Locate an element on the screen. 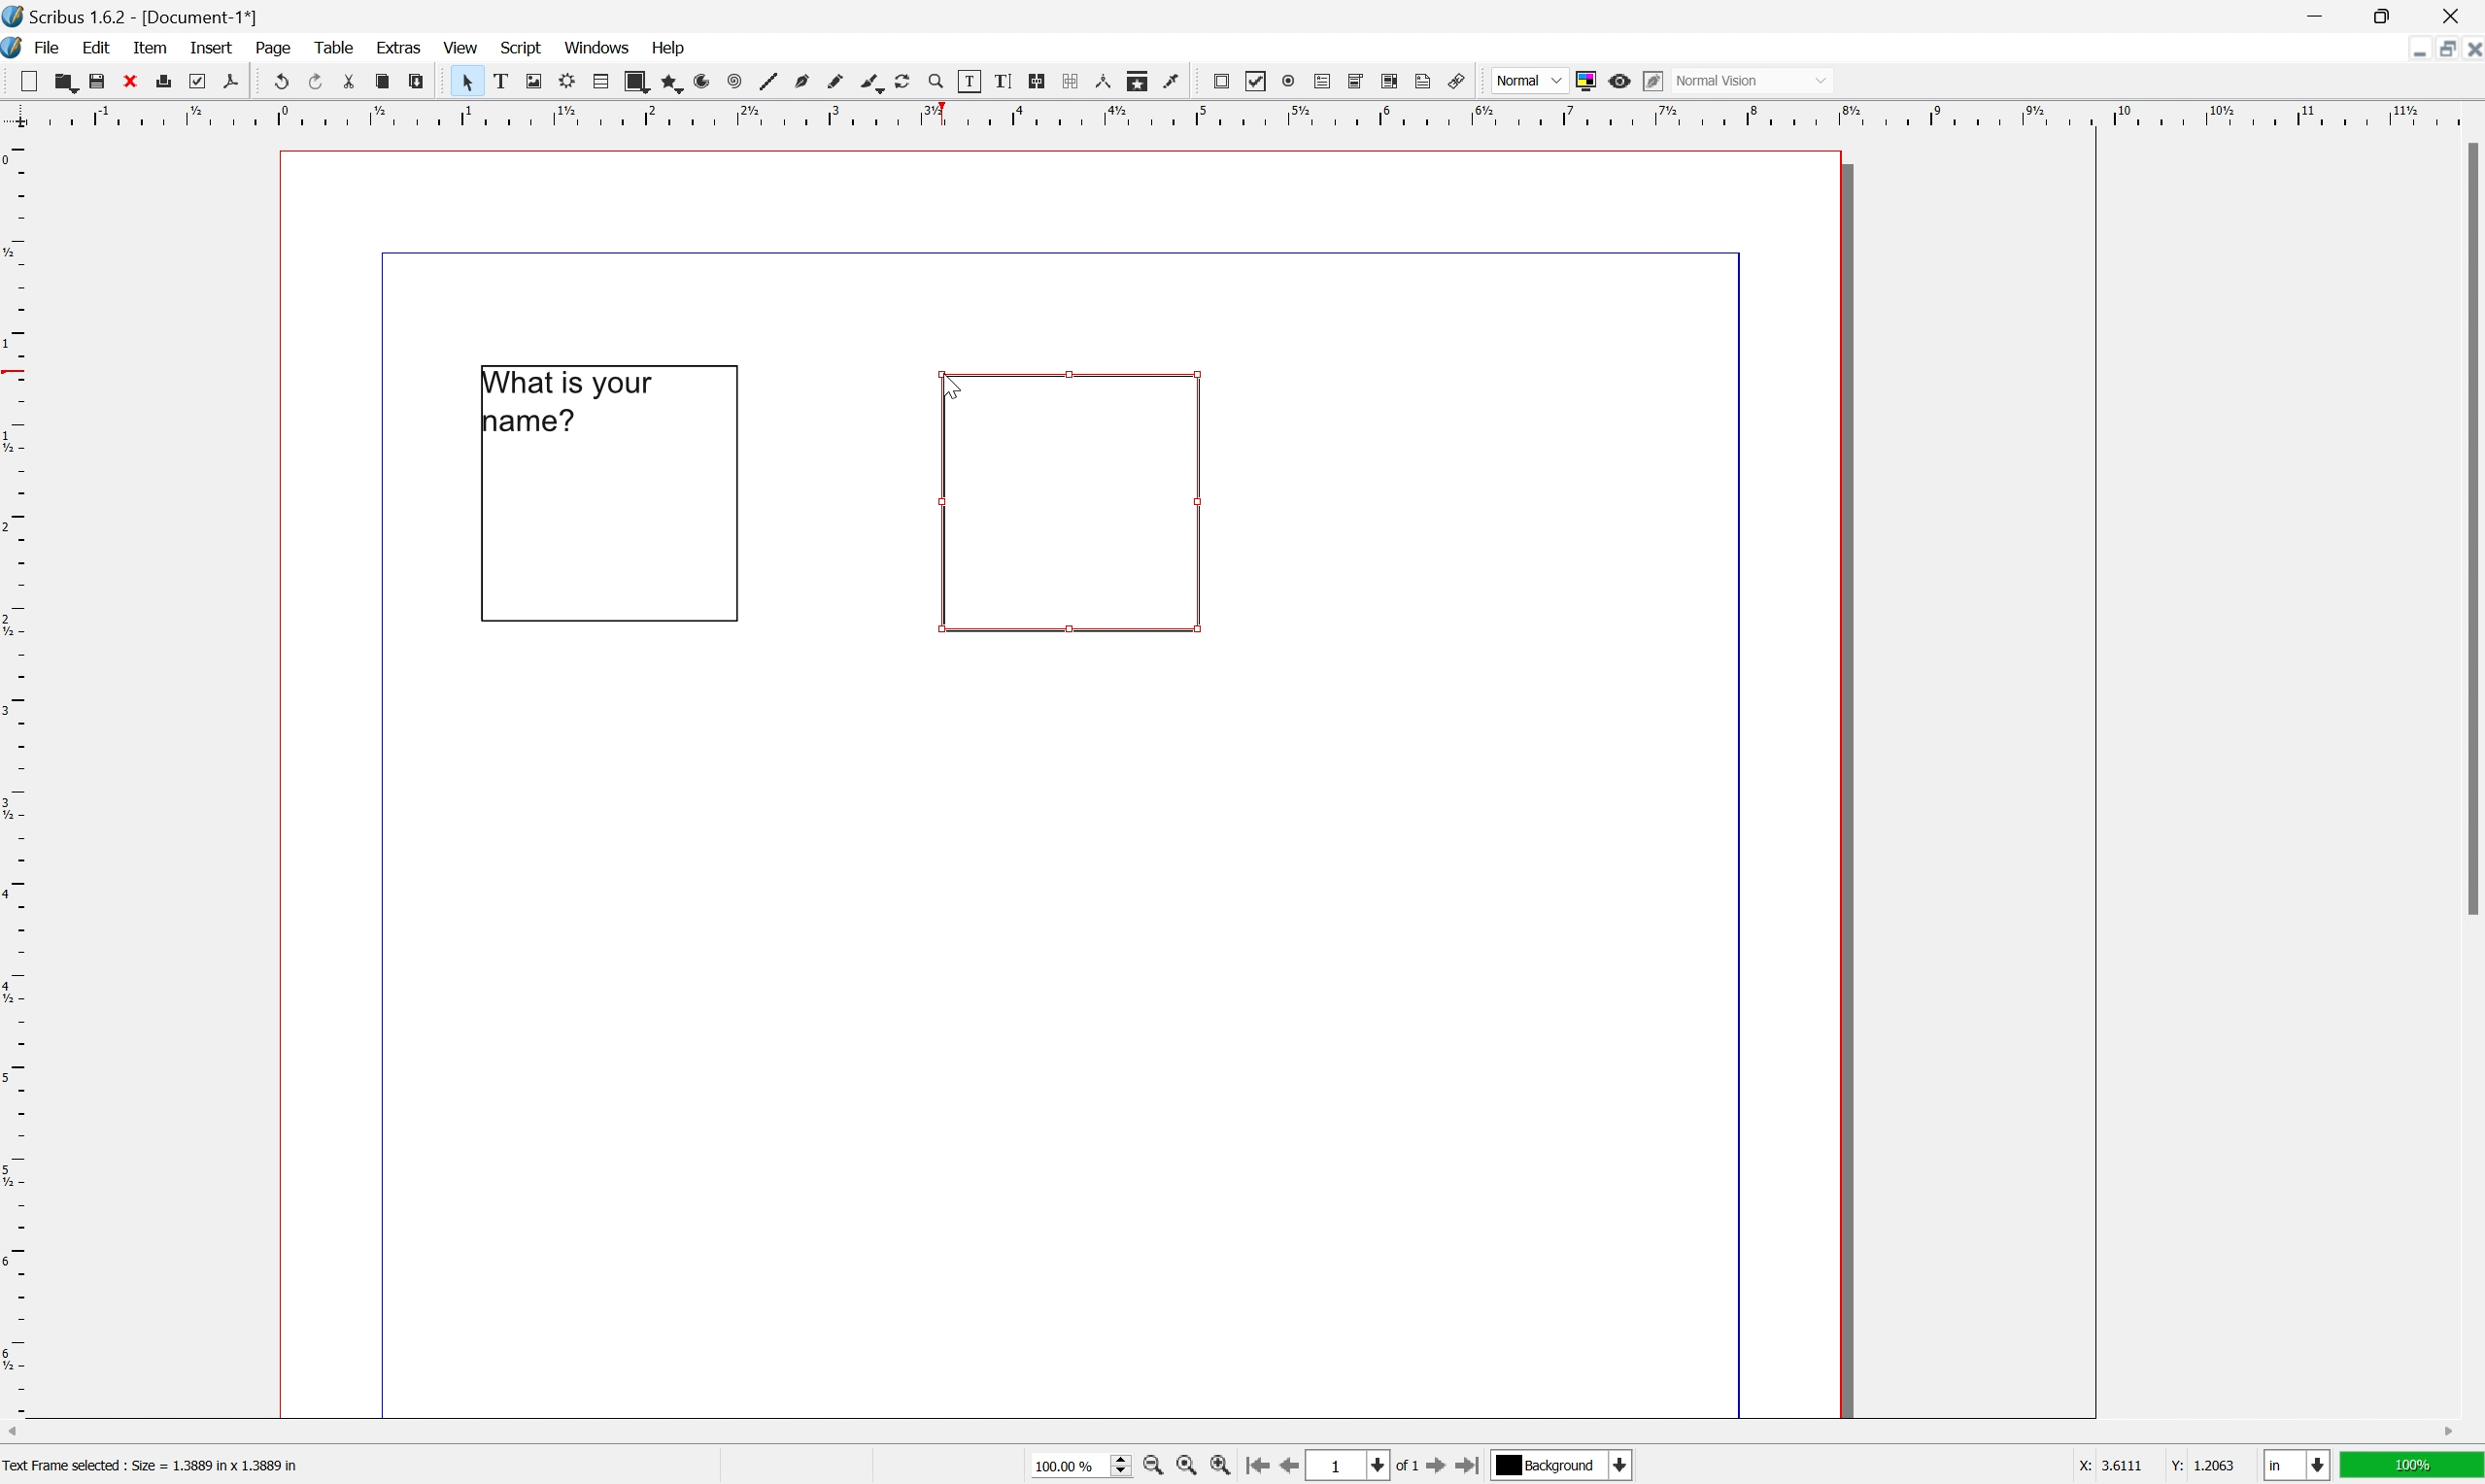 This screenshot has height=1484, width=2485. go to previous page is located at coordinates (1285, 1468).